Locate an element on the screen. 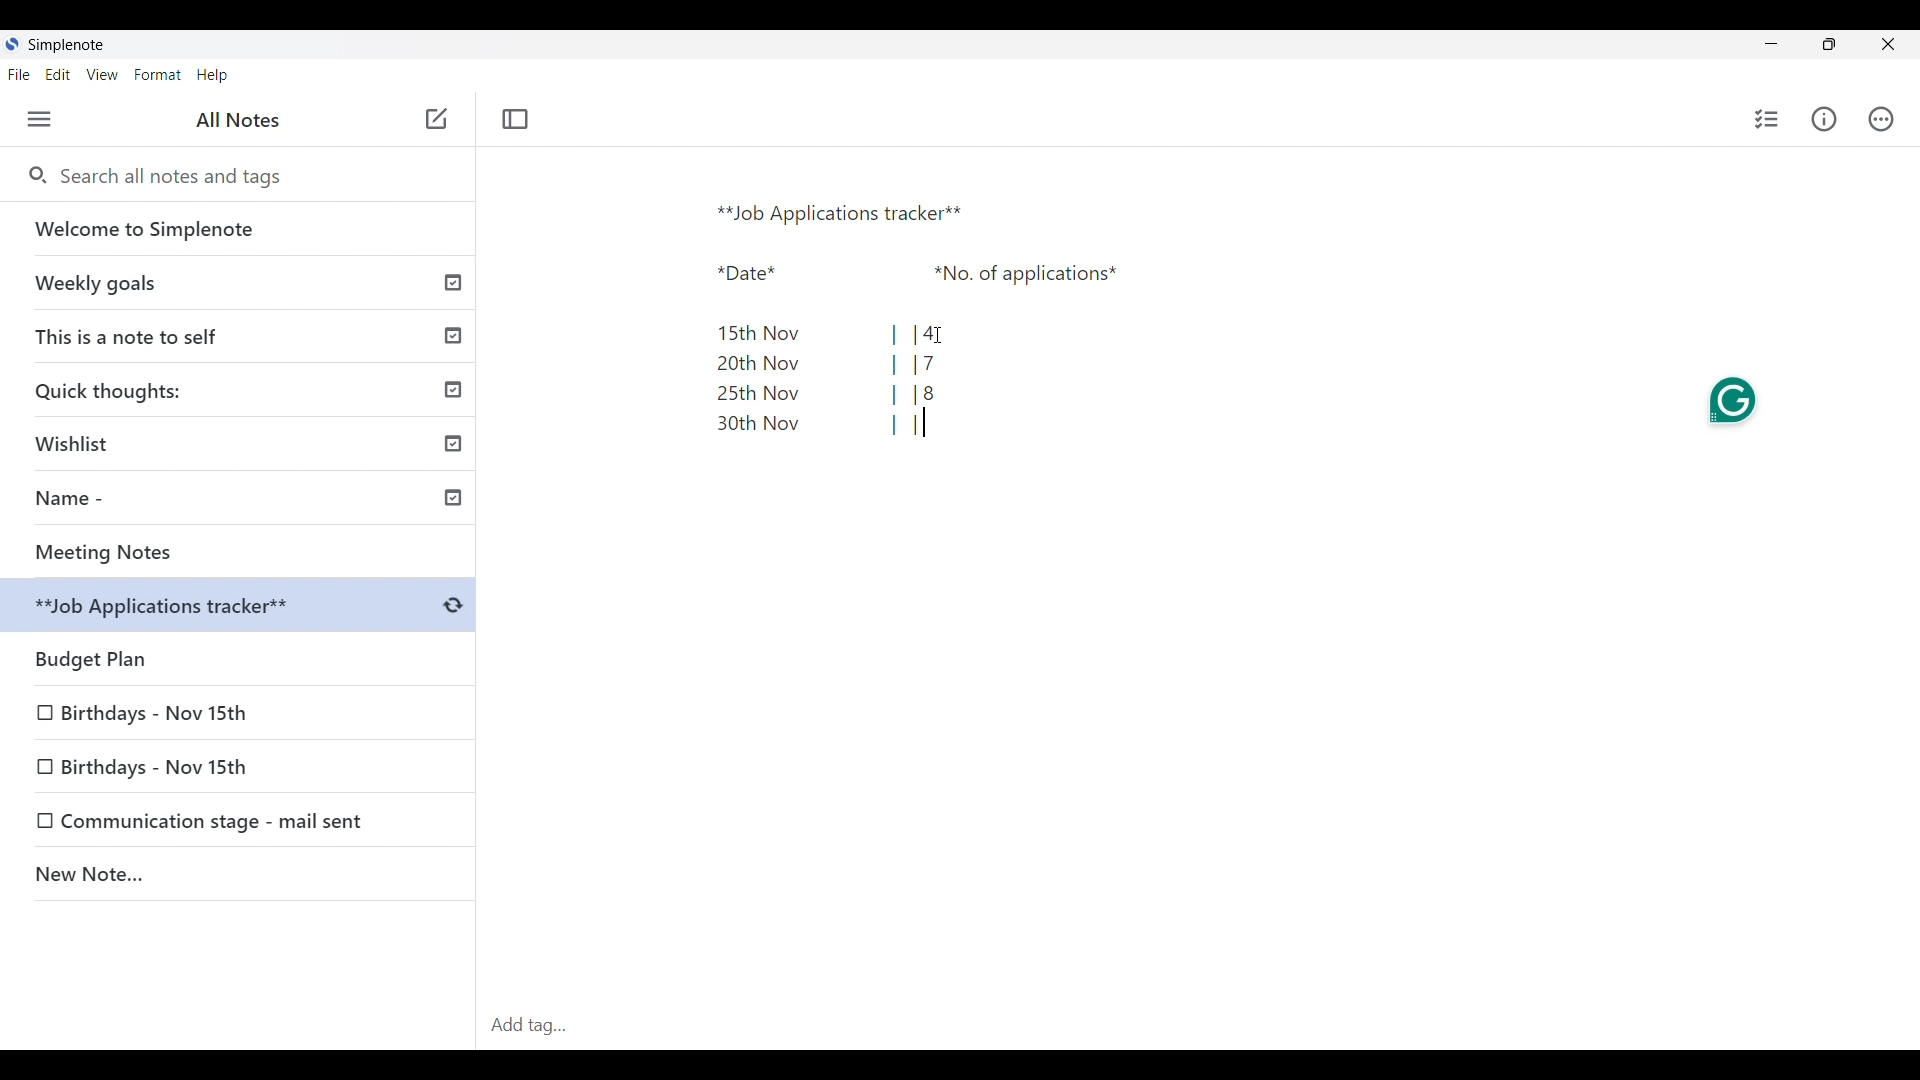 This screenshot has width=1920, height=1080. Budget plan is located at coordinates (240, 654).